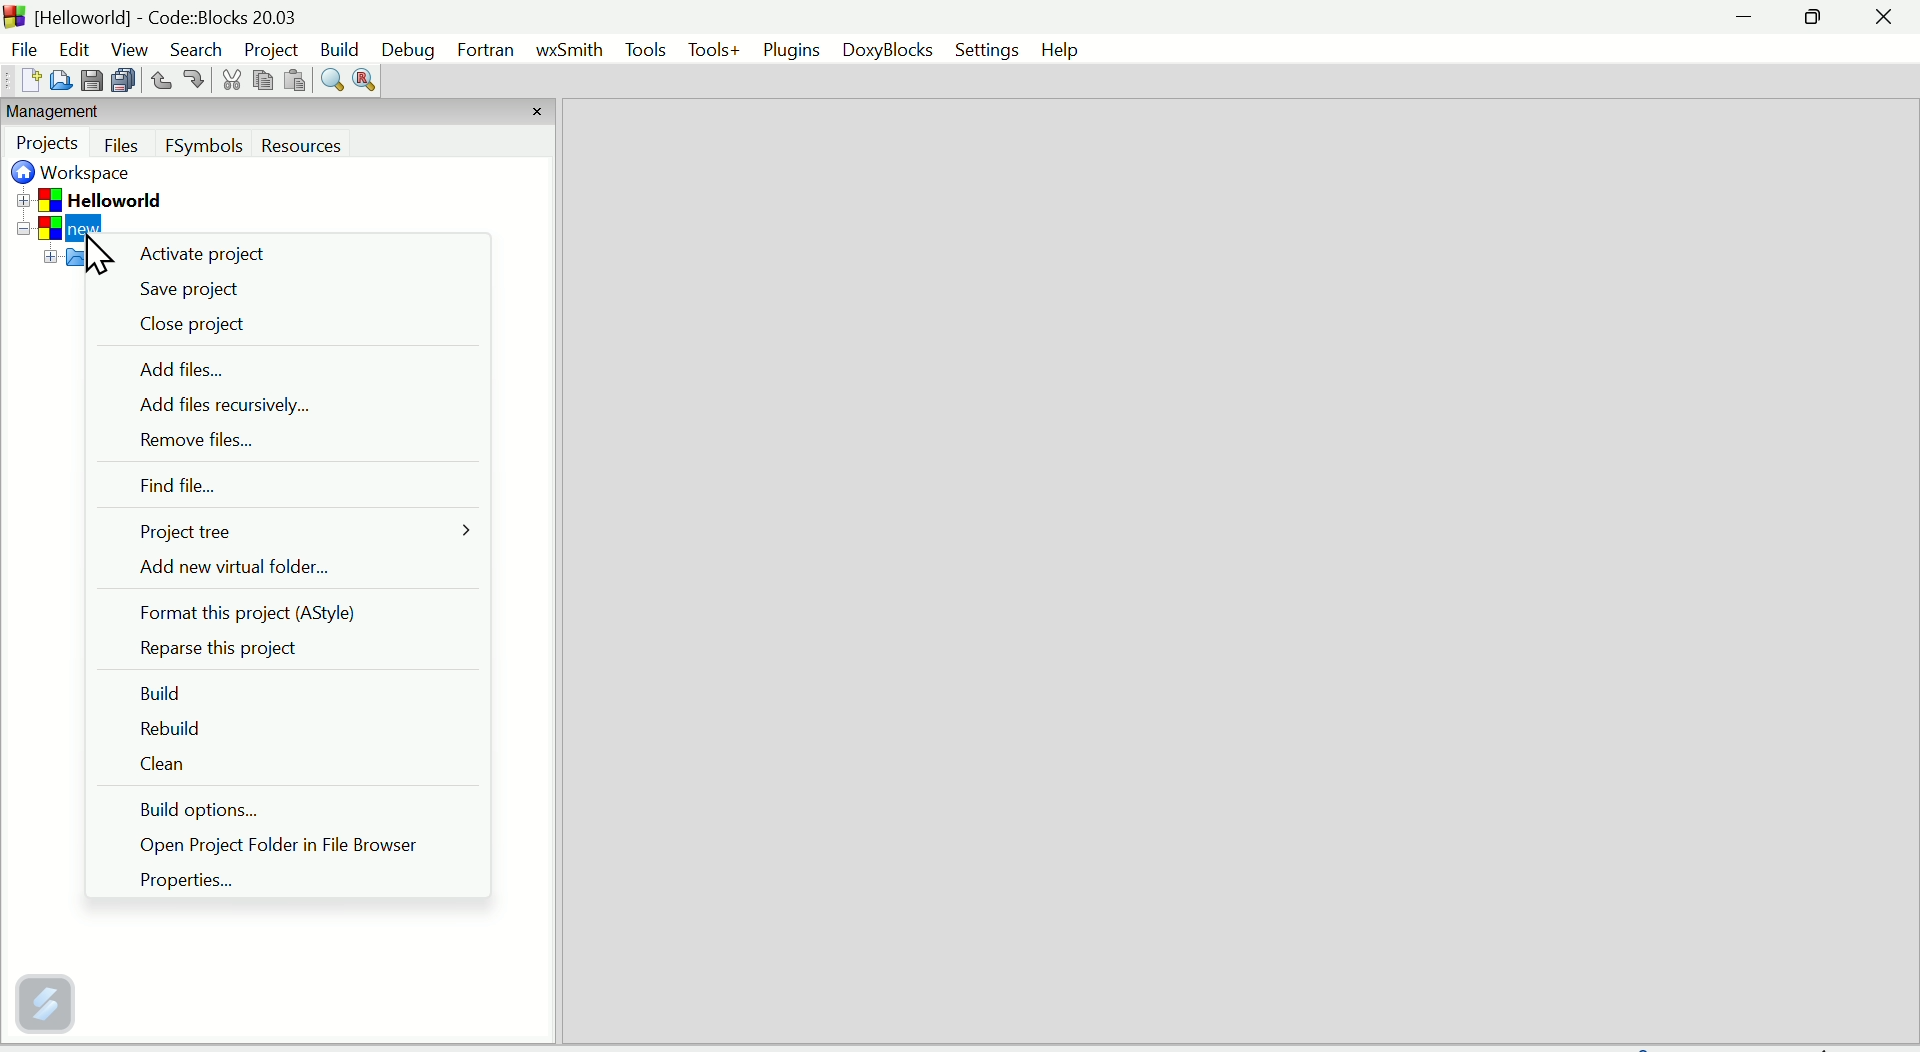 The width and height of the screenshot is (1920, 1052). Describe the element at coordinates (261, 80) in the screenshot. I see `Copy` at that location.